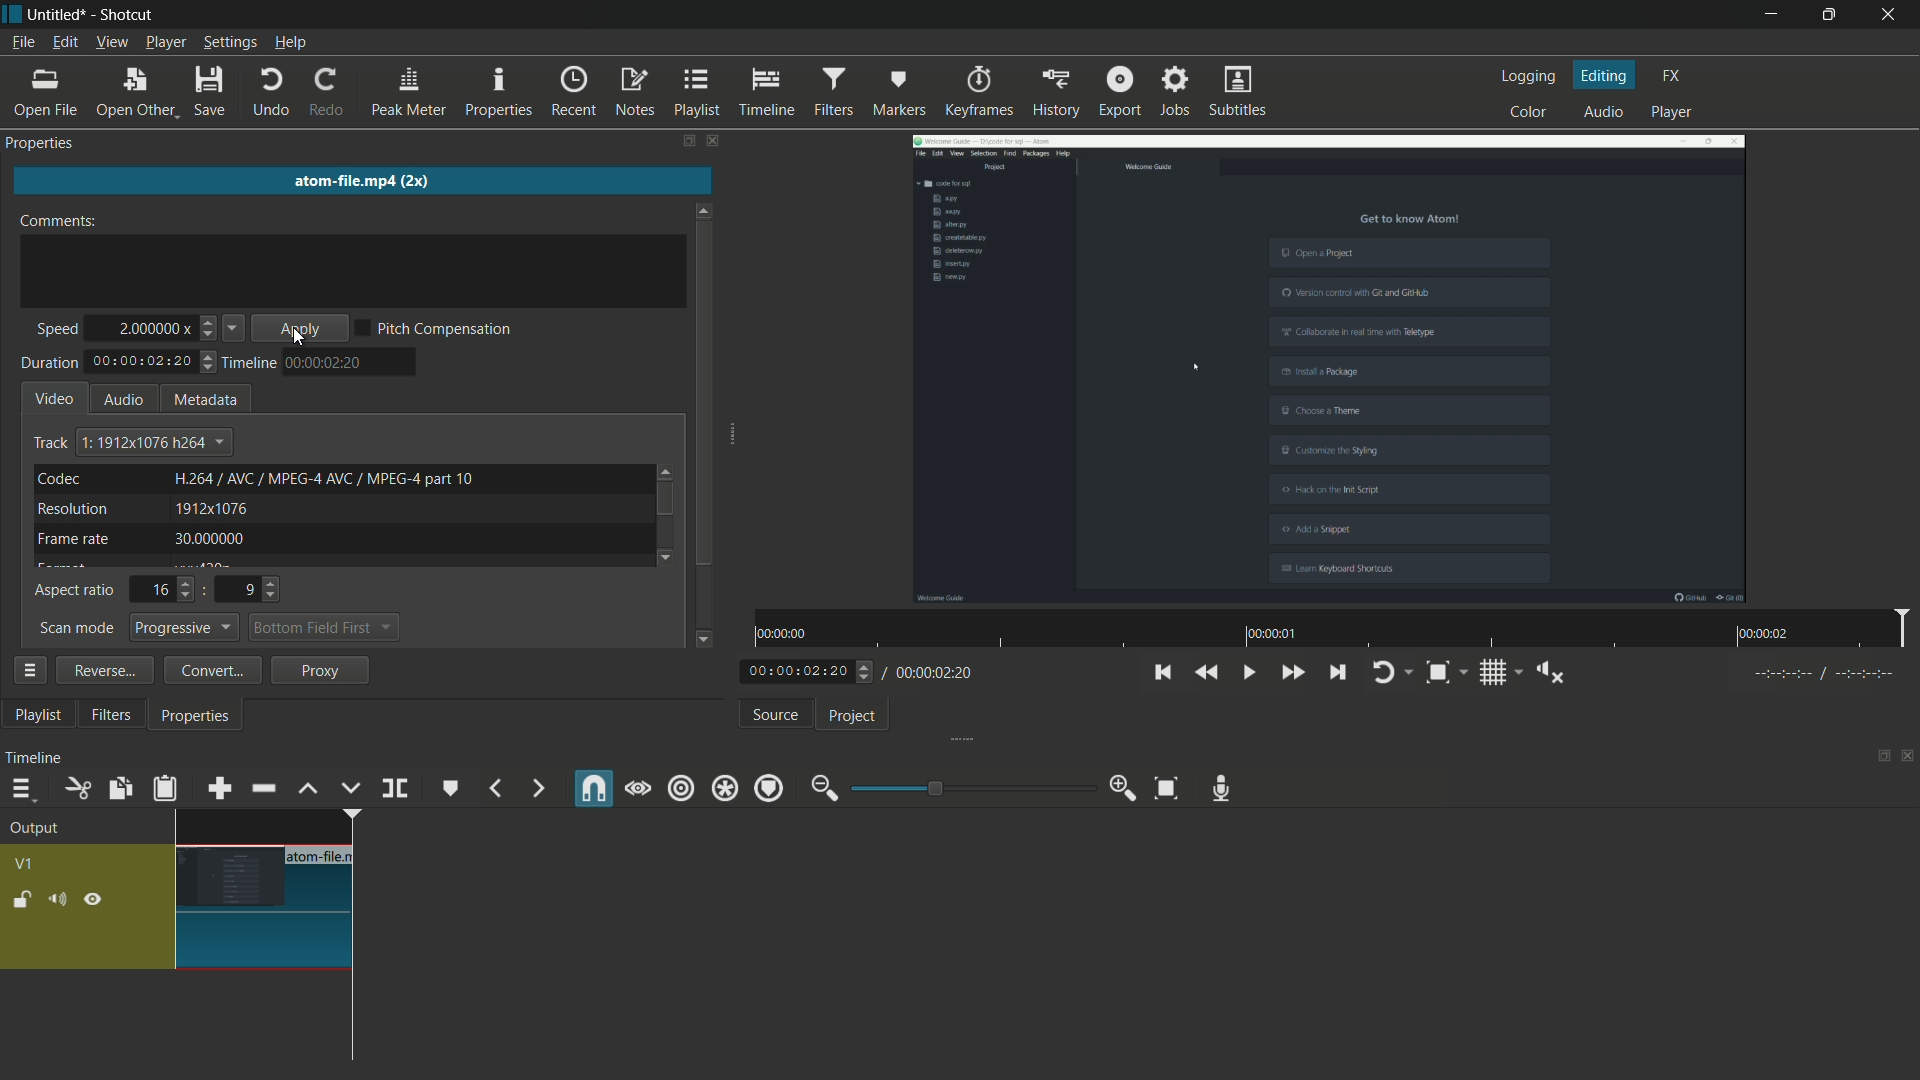 The image size is (1920, 1080). Describe the element at coordinates (246, 590) in the screenshot. I see `9` at that location.